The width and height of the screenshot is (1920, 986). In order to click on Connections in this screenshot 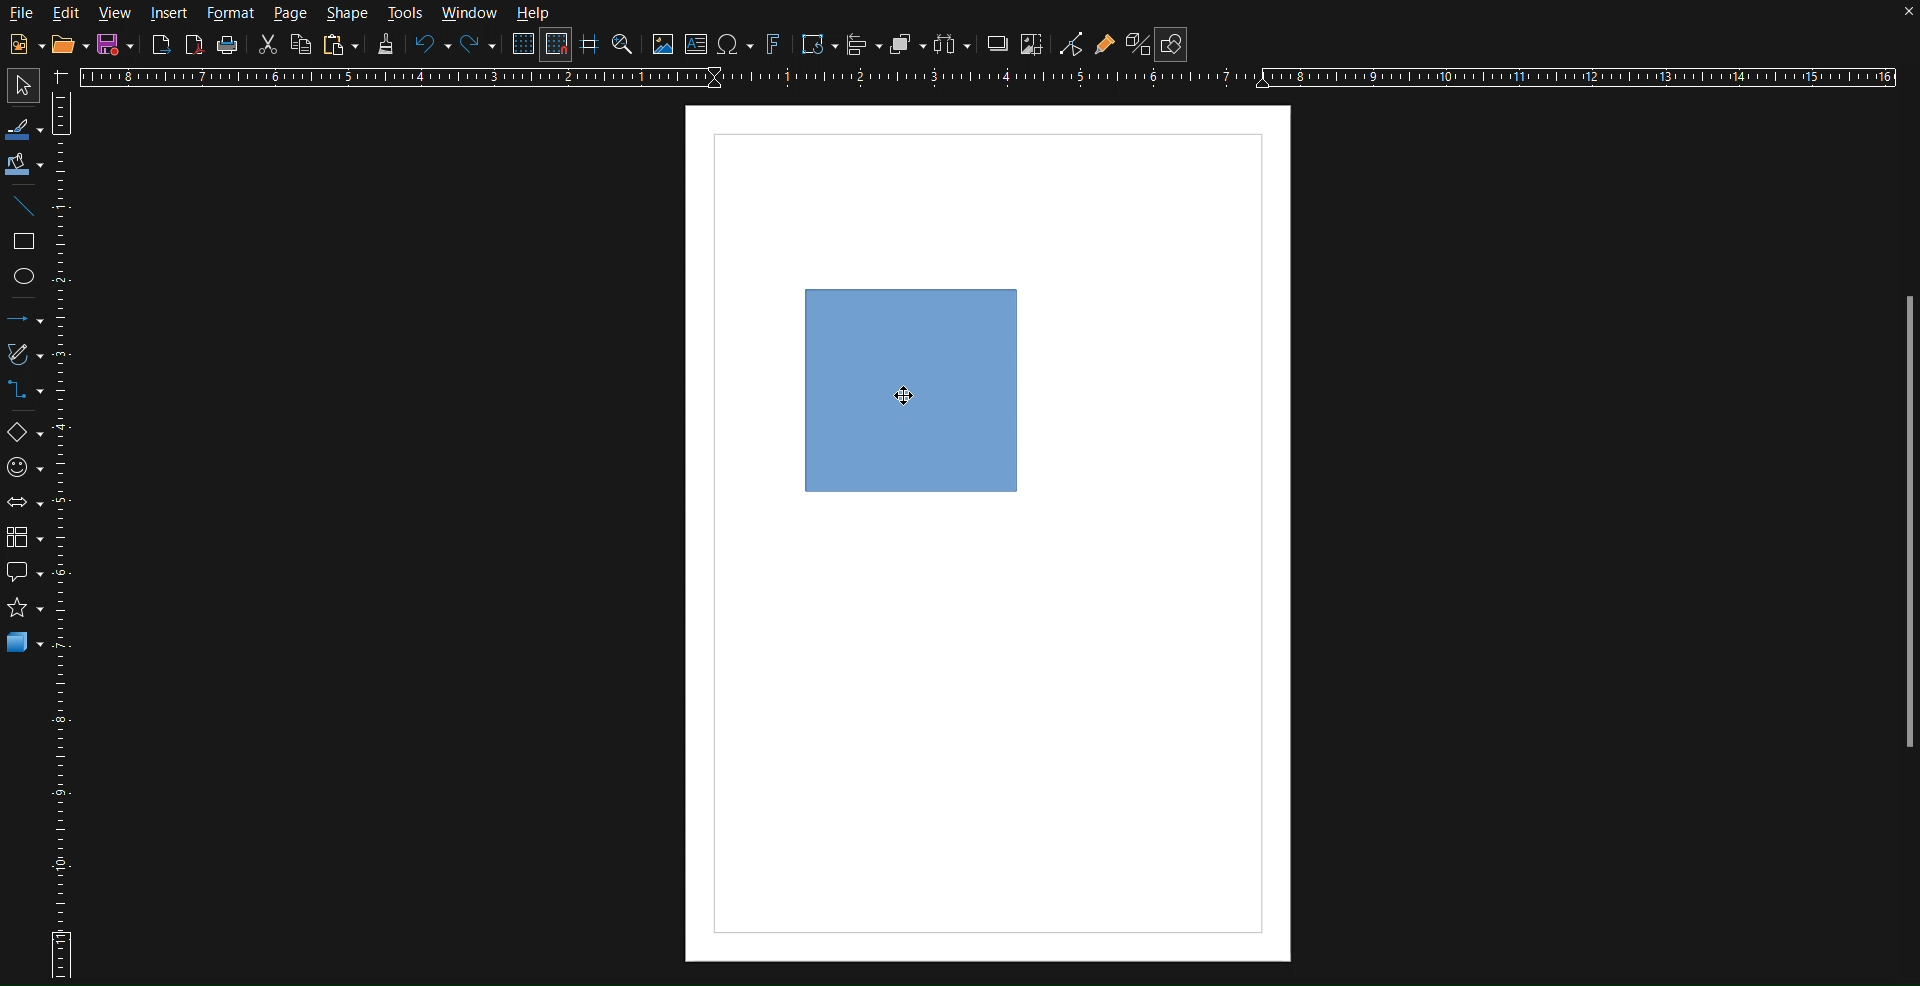, I will do `click(22, 392)`.